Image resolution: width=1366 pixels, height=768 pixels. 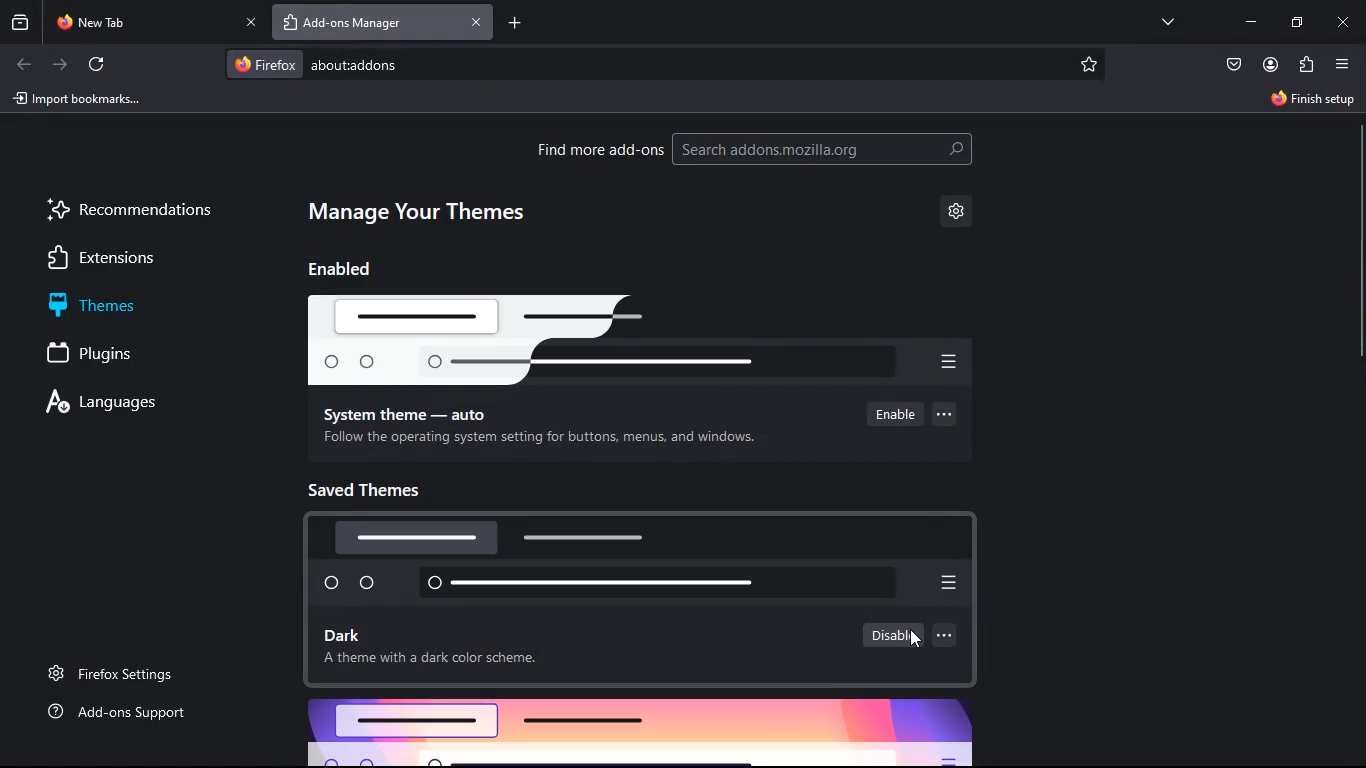 What do you see at coordinates (601, 149) in the screenshot?
I see `find more add-on` at bounding box center [601, 149].